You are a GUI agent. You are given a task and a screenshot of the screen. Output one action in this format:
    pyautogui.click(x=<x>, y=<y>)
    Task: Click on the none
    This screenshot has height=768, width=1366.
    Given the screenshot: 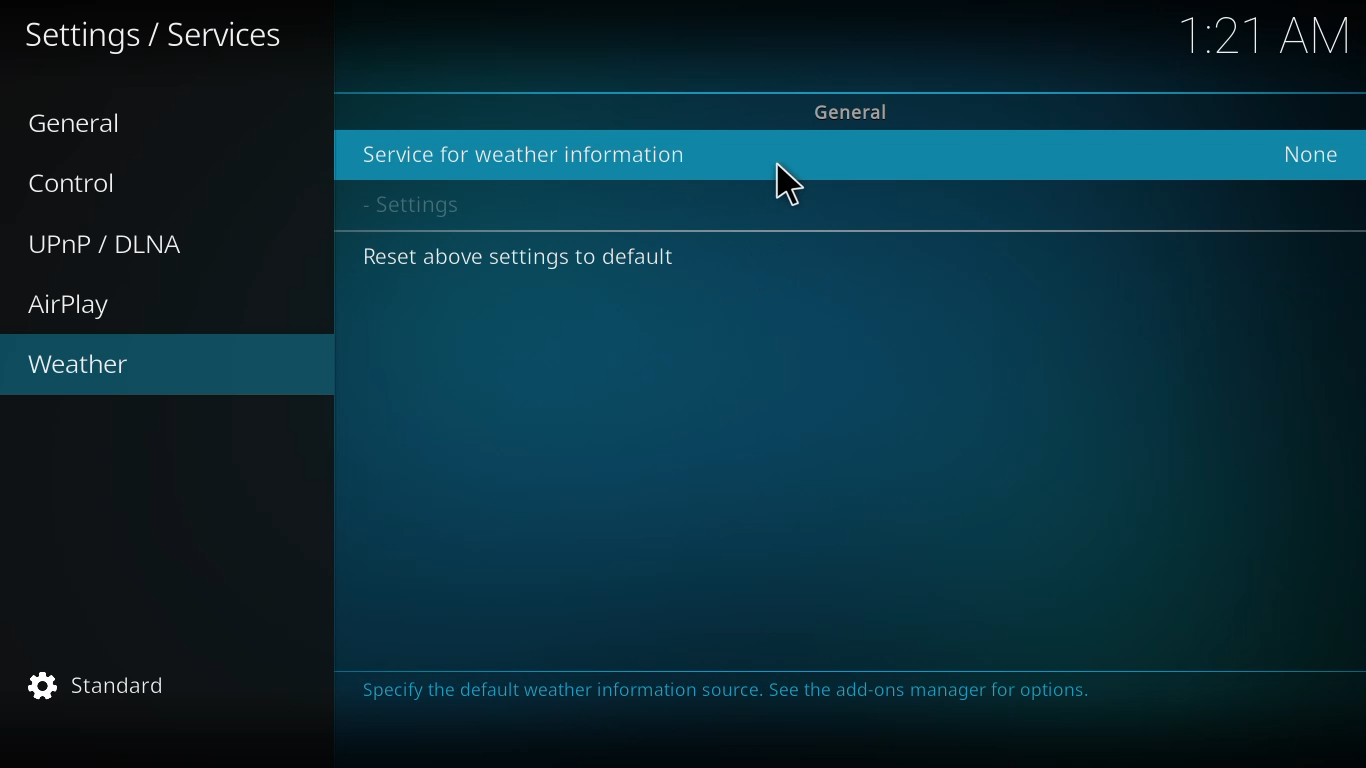 What is the action you would take?
    pyautogui.click(x=1311, y=154)
    